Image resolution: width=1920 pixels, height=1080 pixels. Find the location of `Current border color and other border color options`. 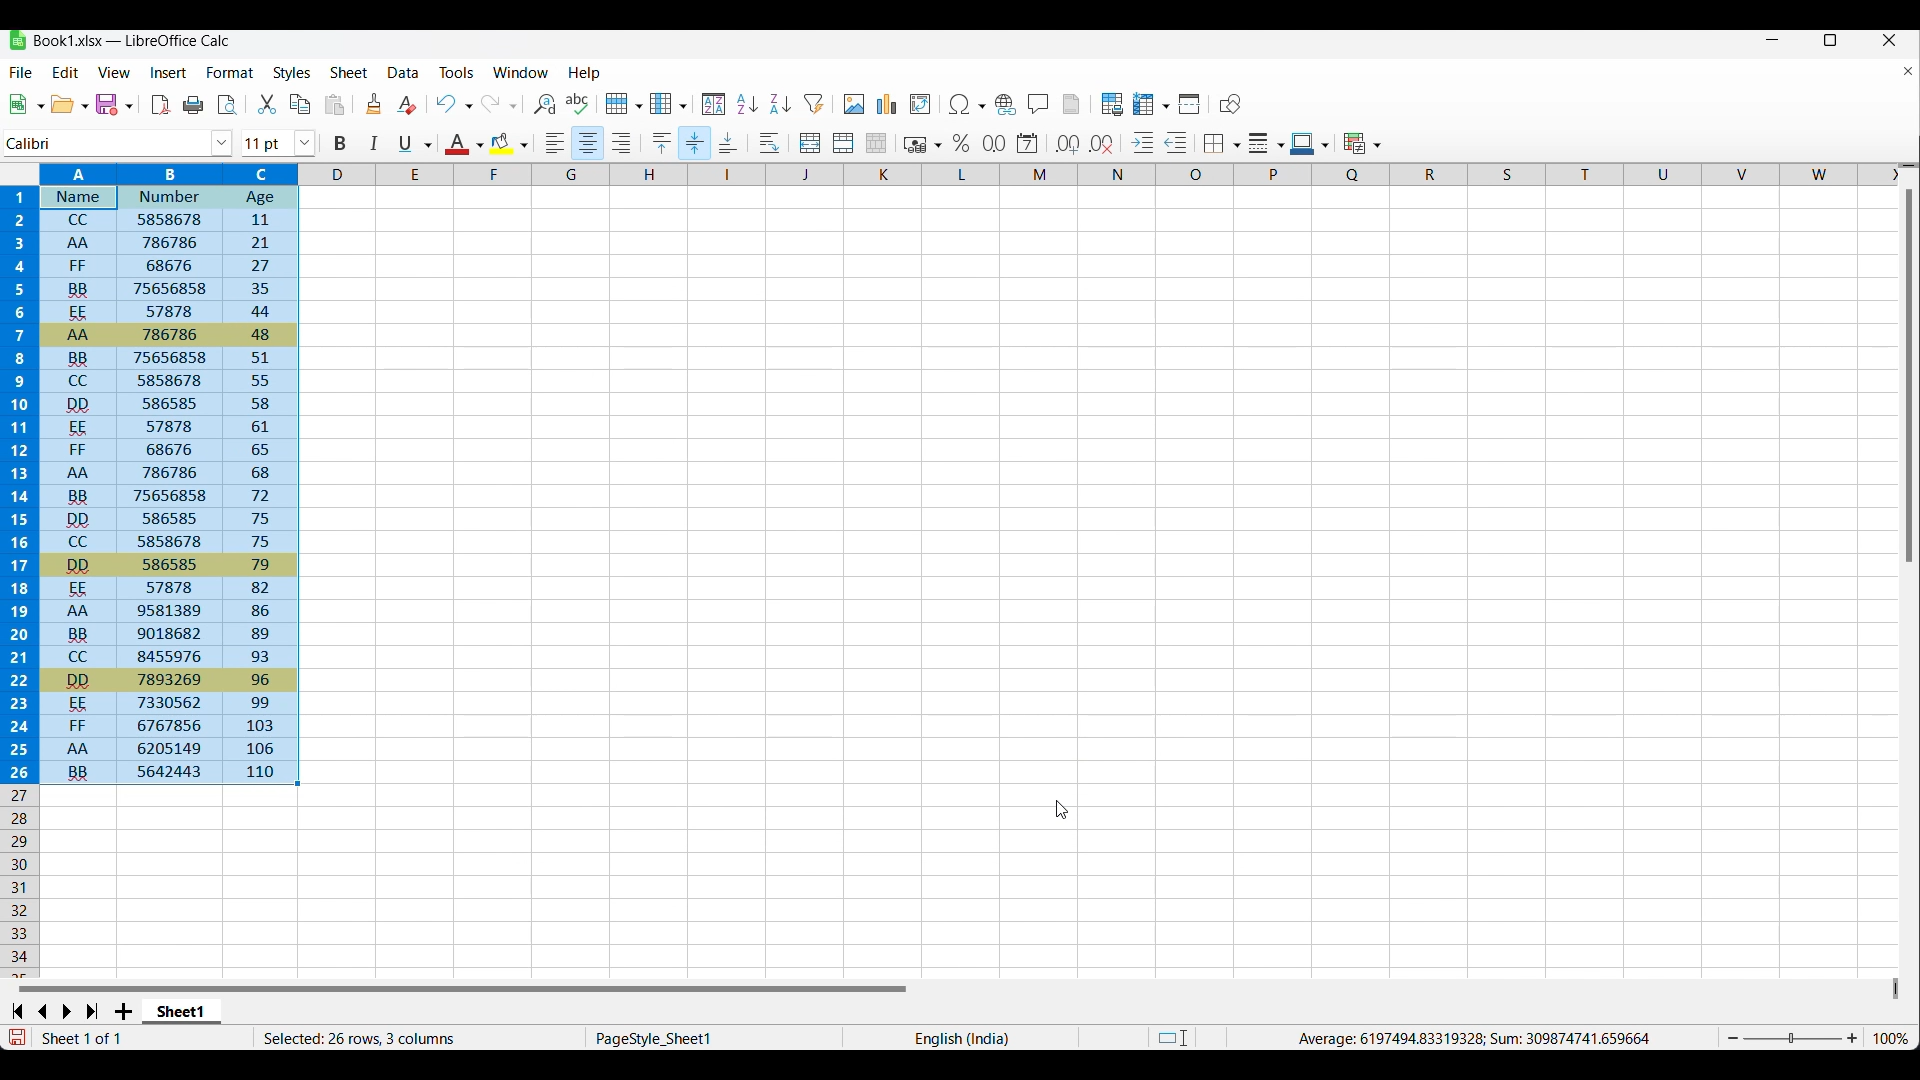

Current border color and other border color options is located at coordinates (1310, 144).